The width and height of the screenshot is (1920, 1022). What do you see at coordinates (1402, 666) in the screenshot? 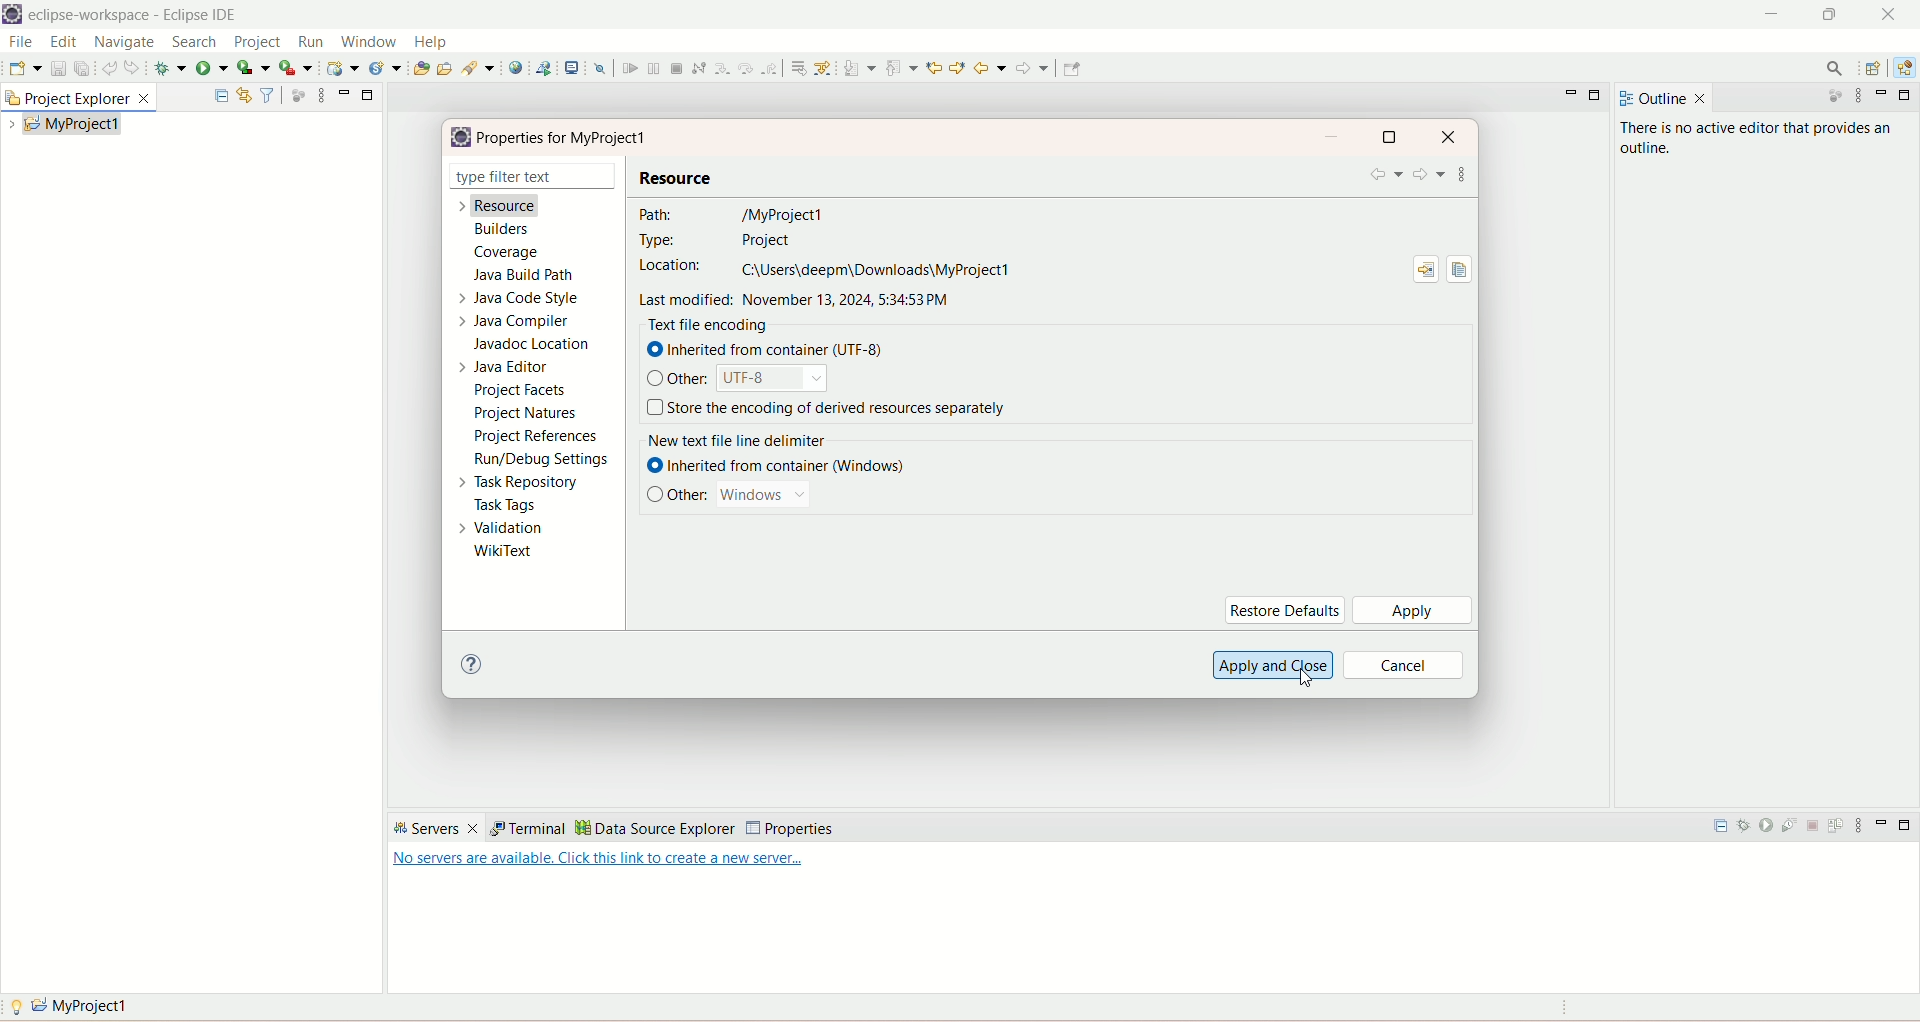
I see `cancel` at bounding box center [1402, 666].